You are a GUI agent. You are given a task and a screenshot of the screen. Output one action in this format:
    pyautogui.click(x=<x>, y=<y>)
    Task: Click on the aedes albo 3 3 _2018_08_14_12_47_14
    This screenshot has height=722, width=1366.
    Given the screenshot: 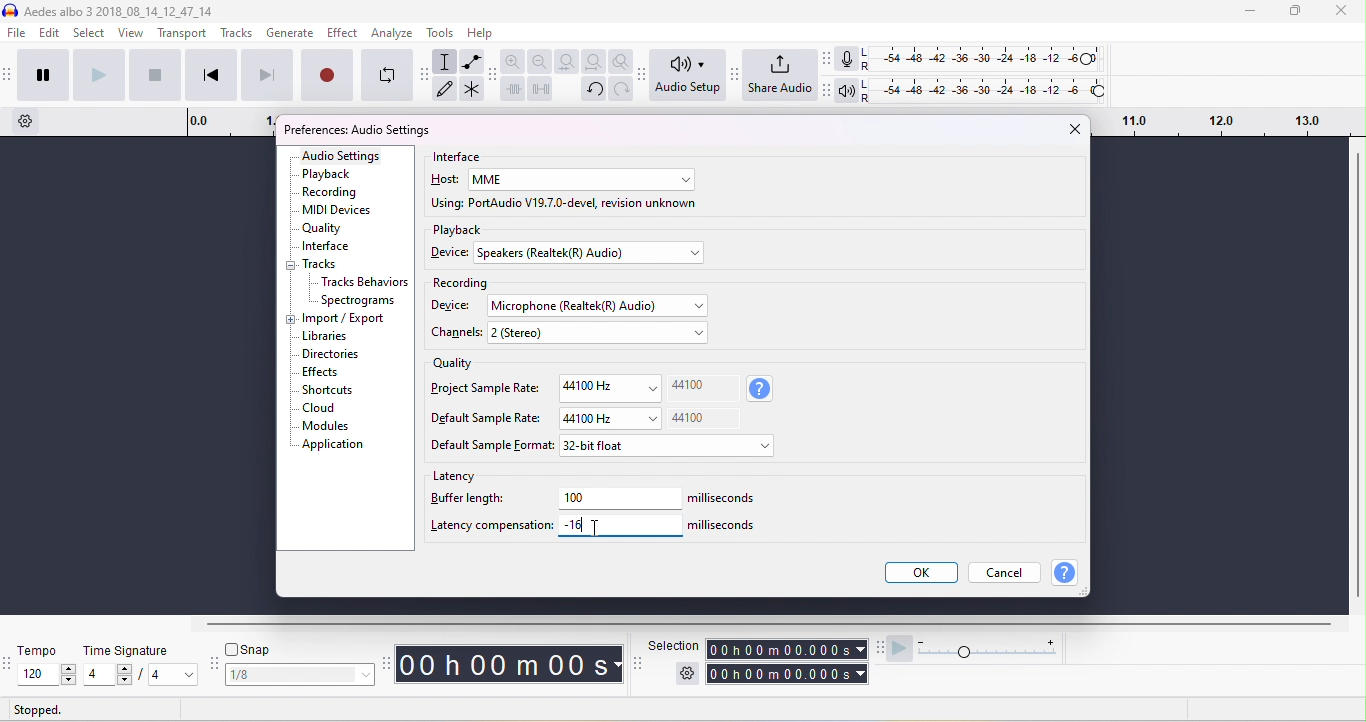 What is the action you would take?
    pyautogui.click(x=109, y=11)
    